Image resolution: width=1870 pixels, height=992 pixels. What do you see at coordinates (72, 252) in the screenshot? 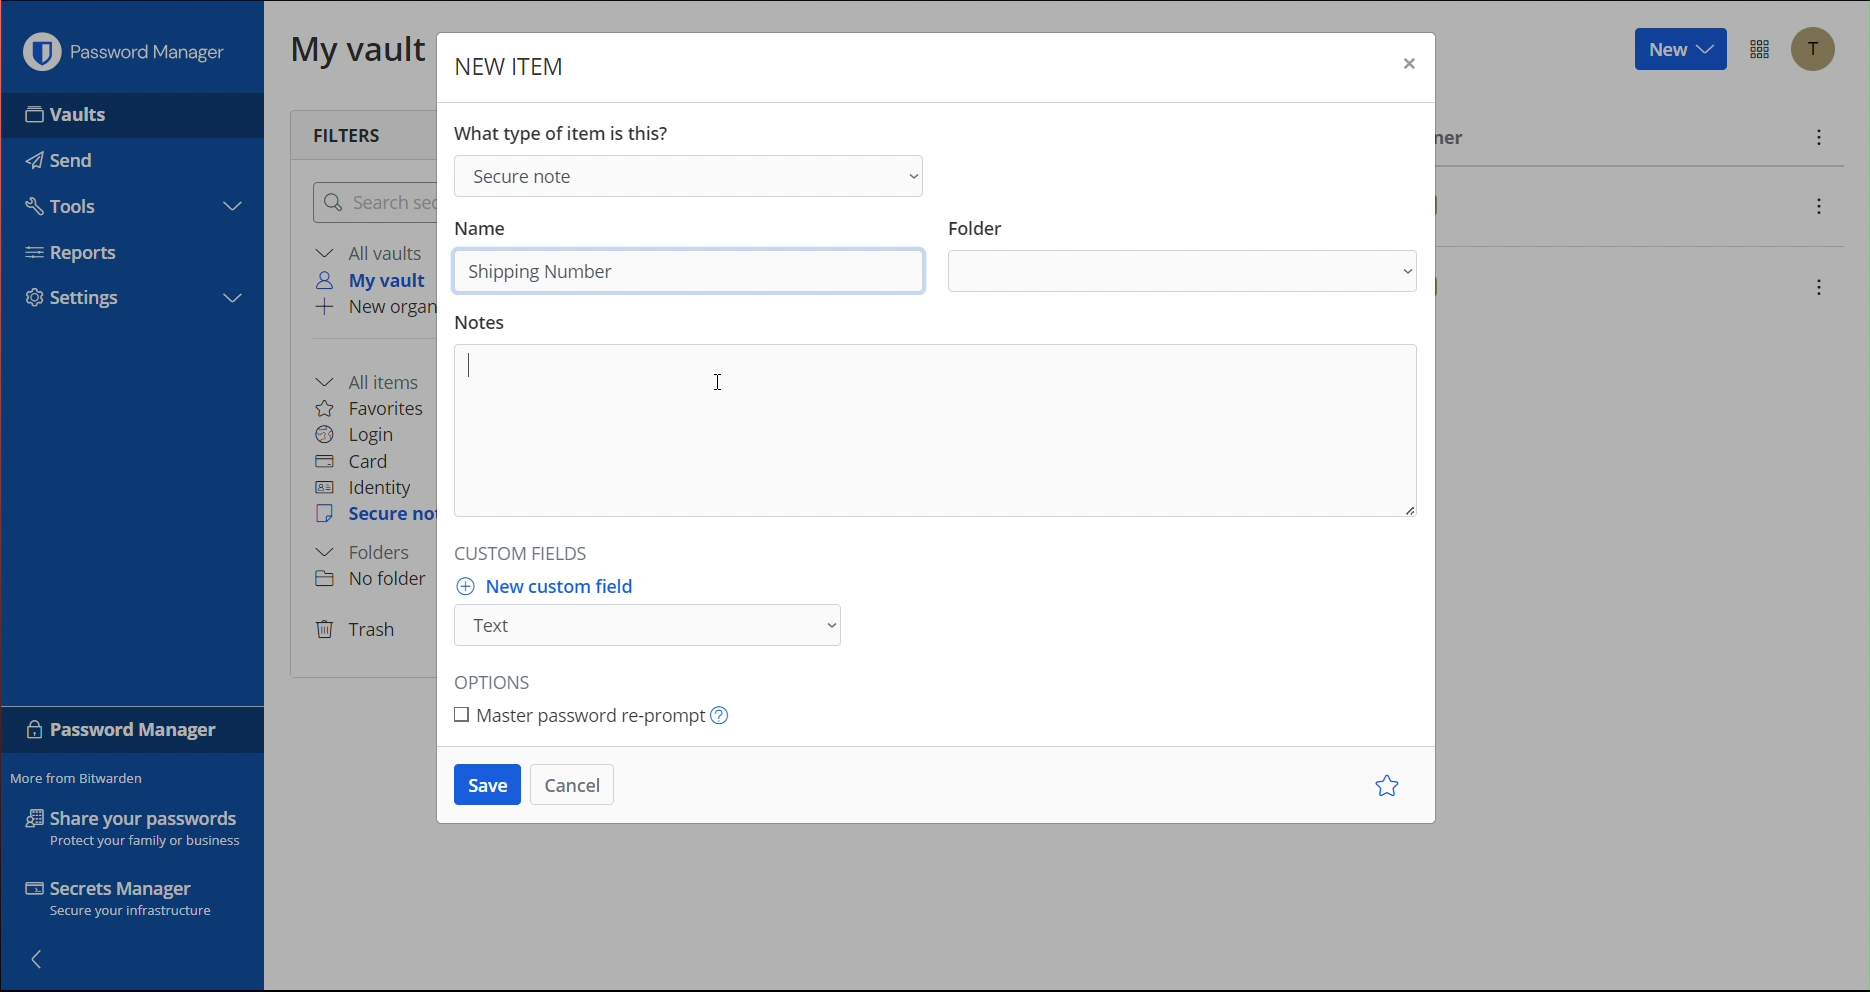
I see `Reports` at bounding box center [72, 252].